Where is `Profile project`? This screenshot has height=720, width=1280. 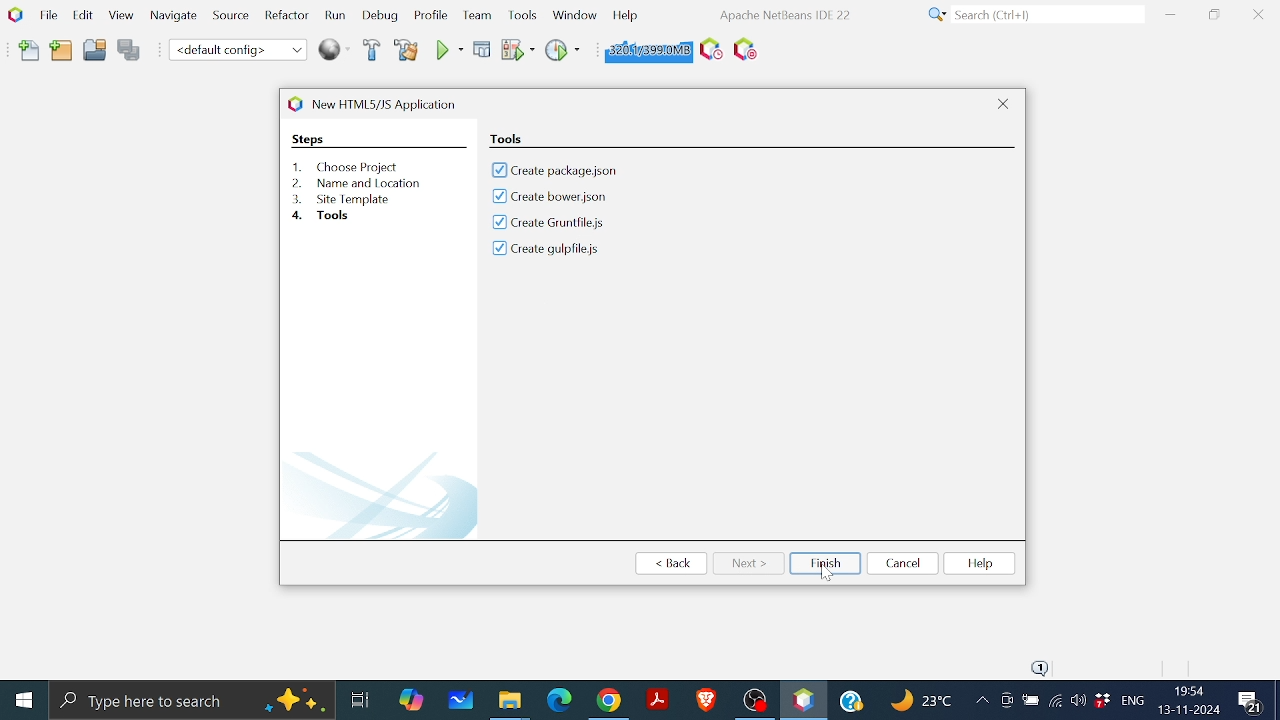 Profile project is located at coordinates (562, 49).